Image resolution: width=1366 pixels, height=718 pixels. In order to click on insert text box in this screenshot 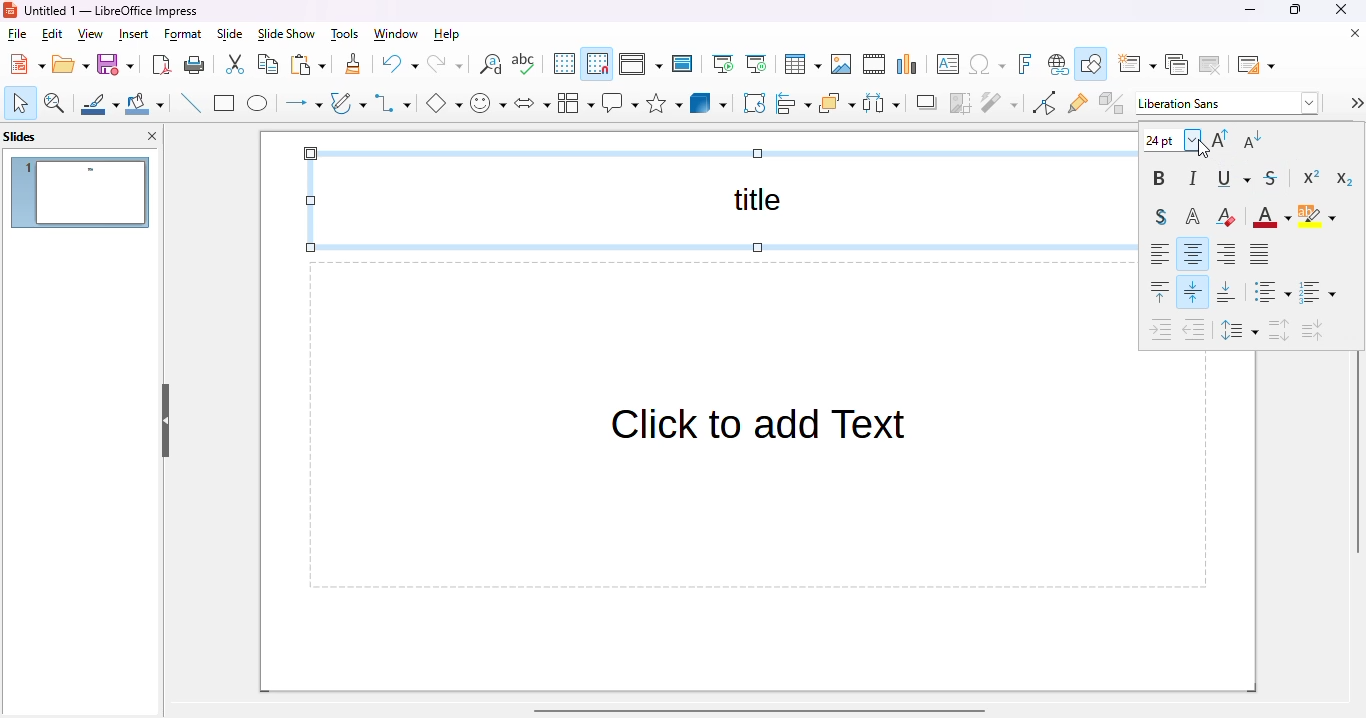, I will do `click(946, 64)`.